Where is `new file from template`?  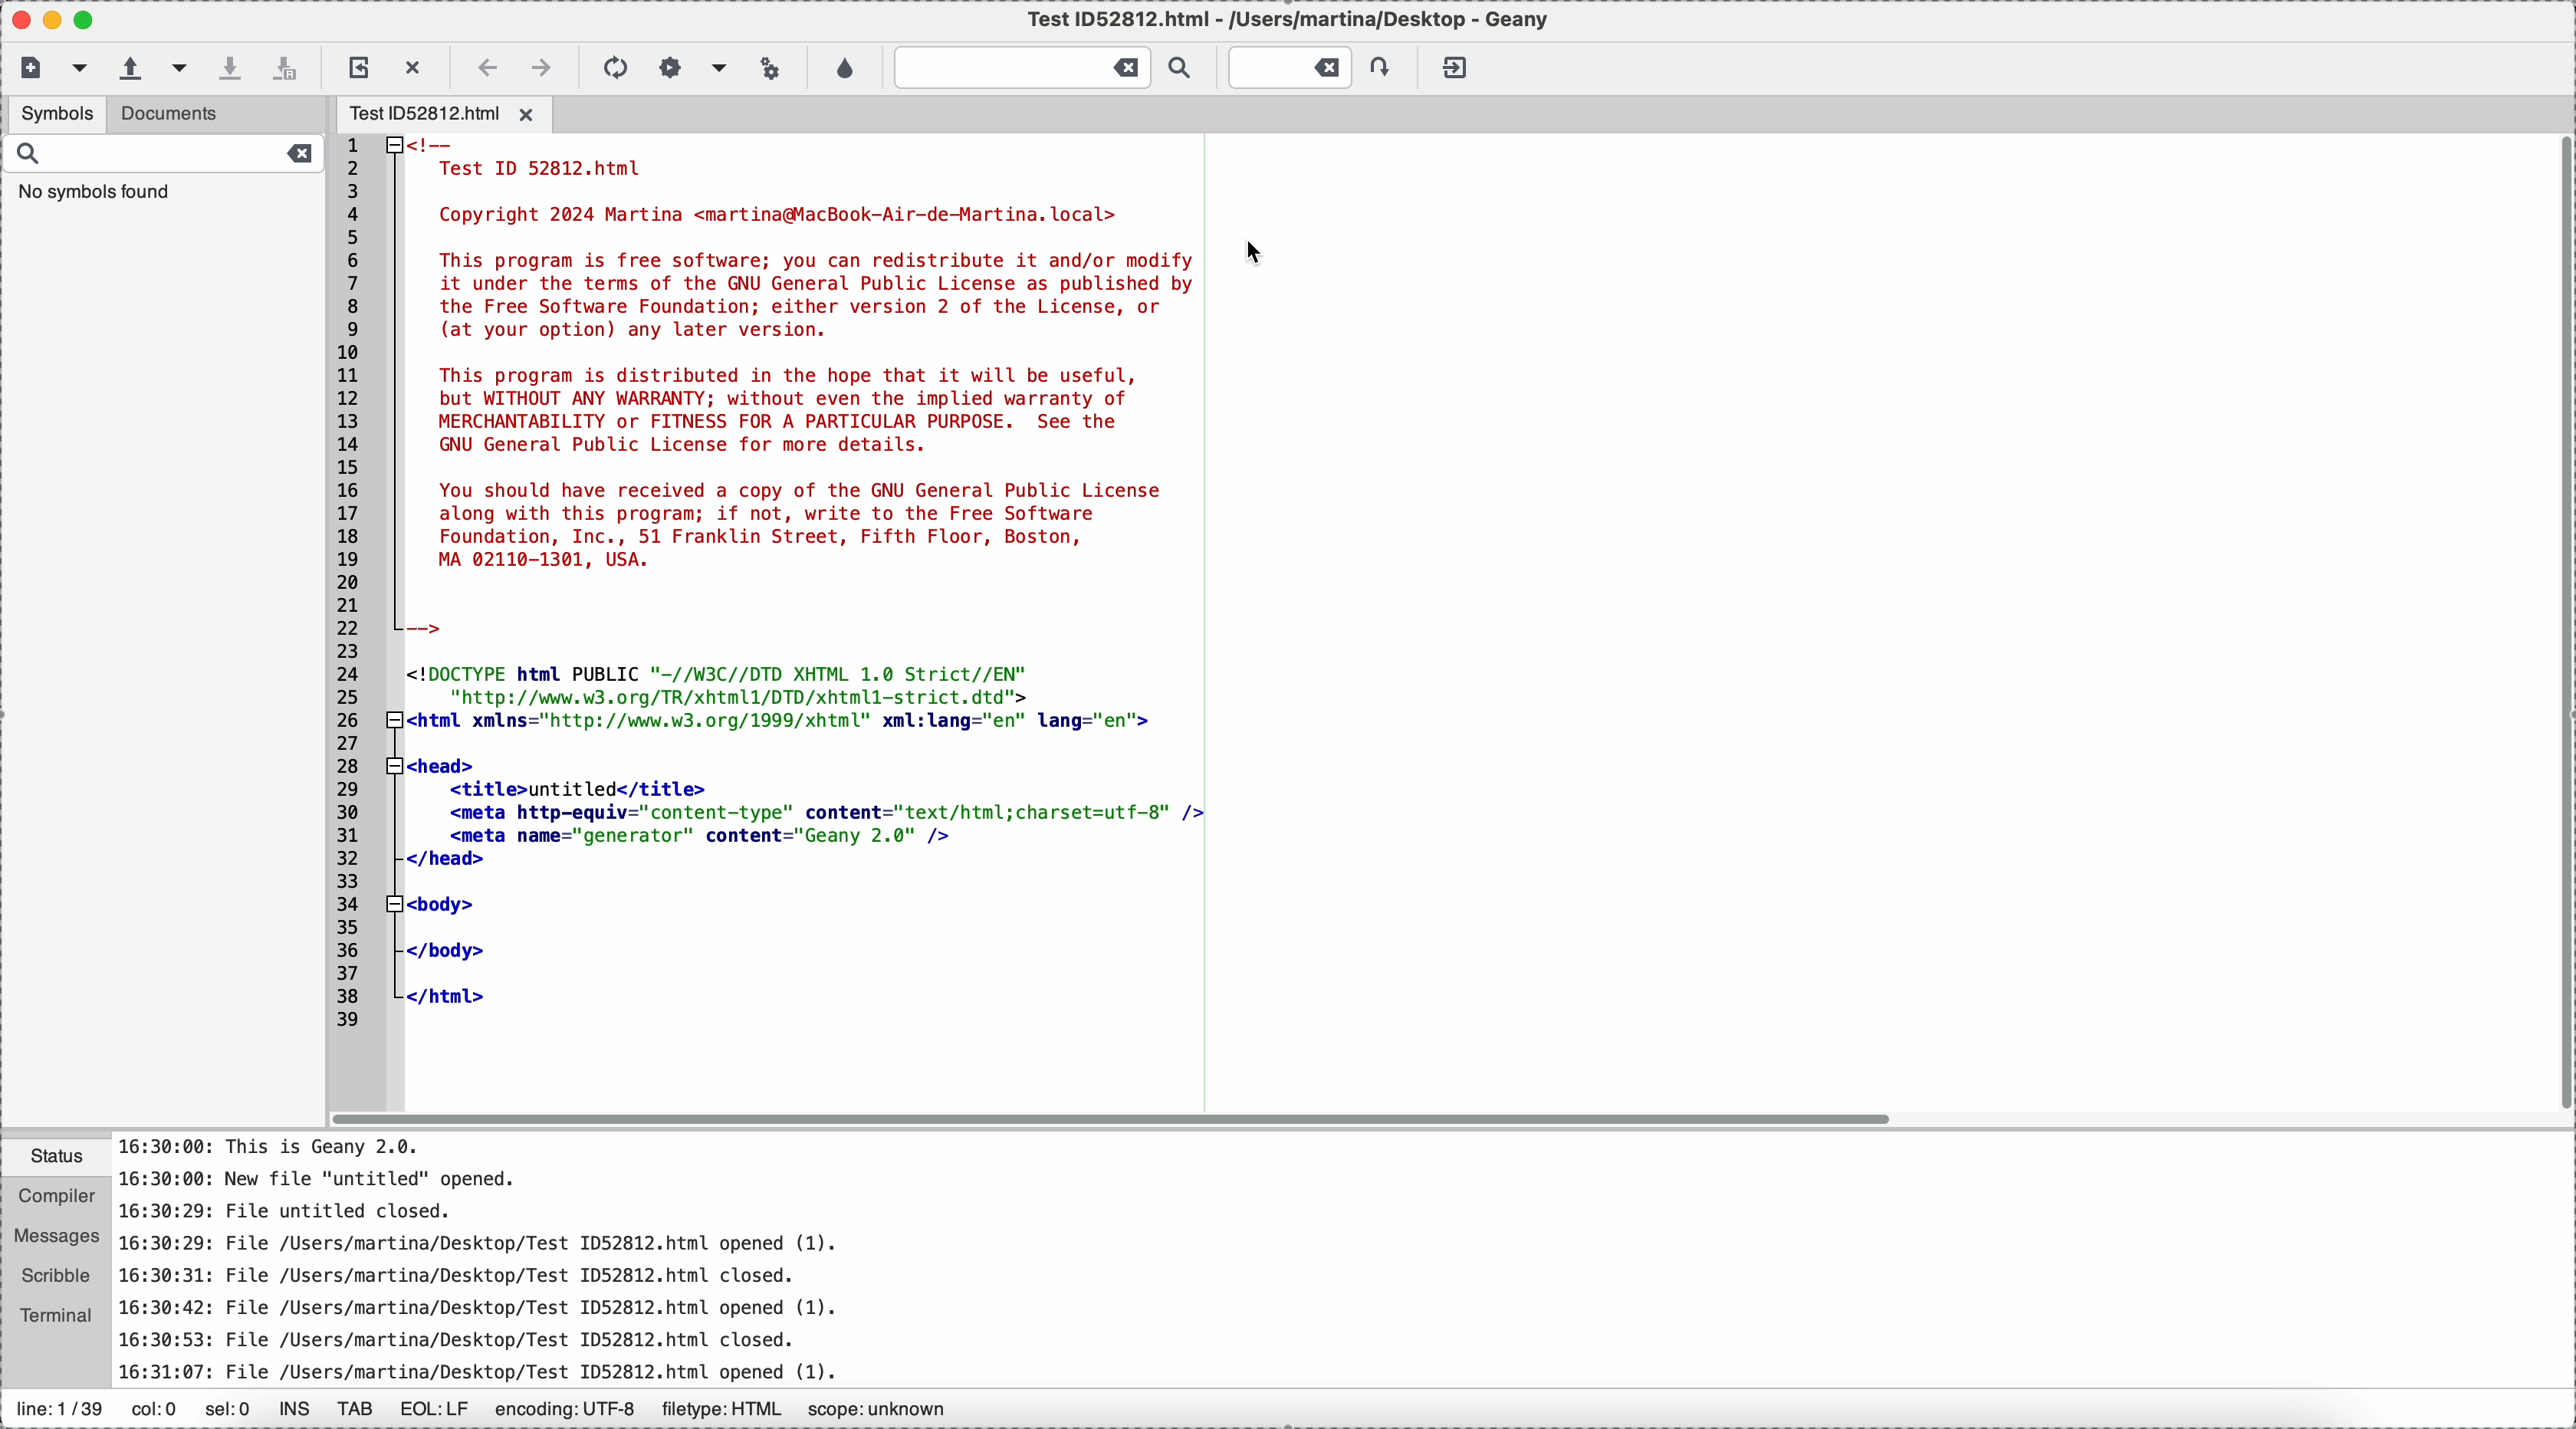 new file from template is located at coordinates (79, 68).